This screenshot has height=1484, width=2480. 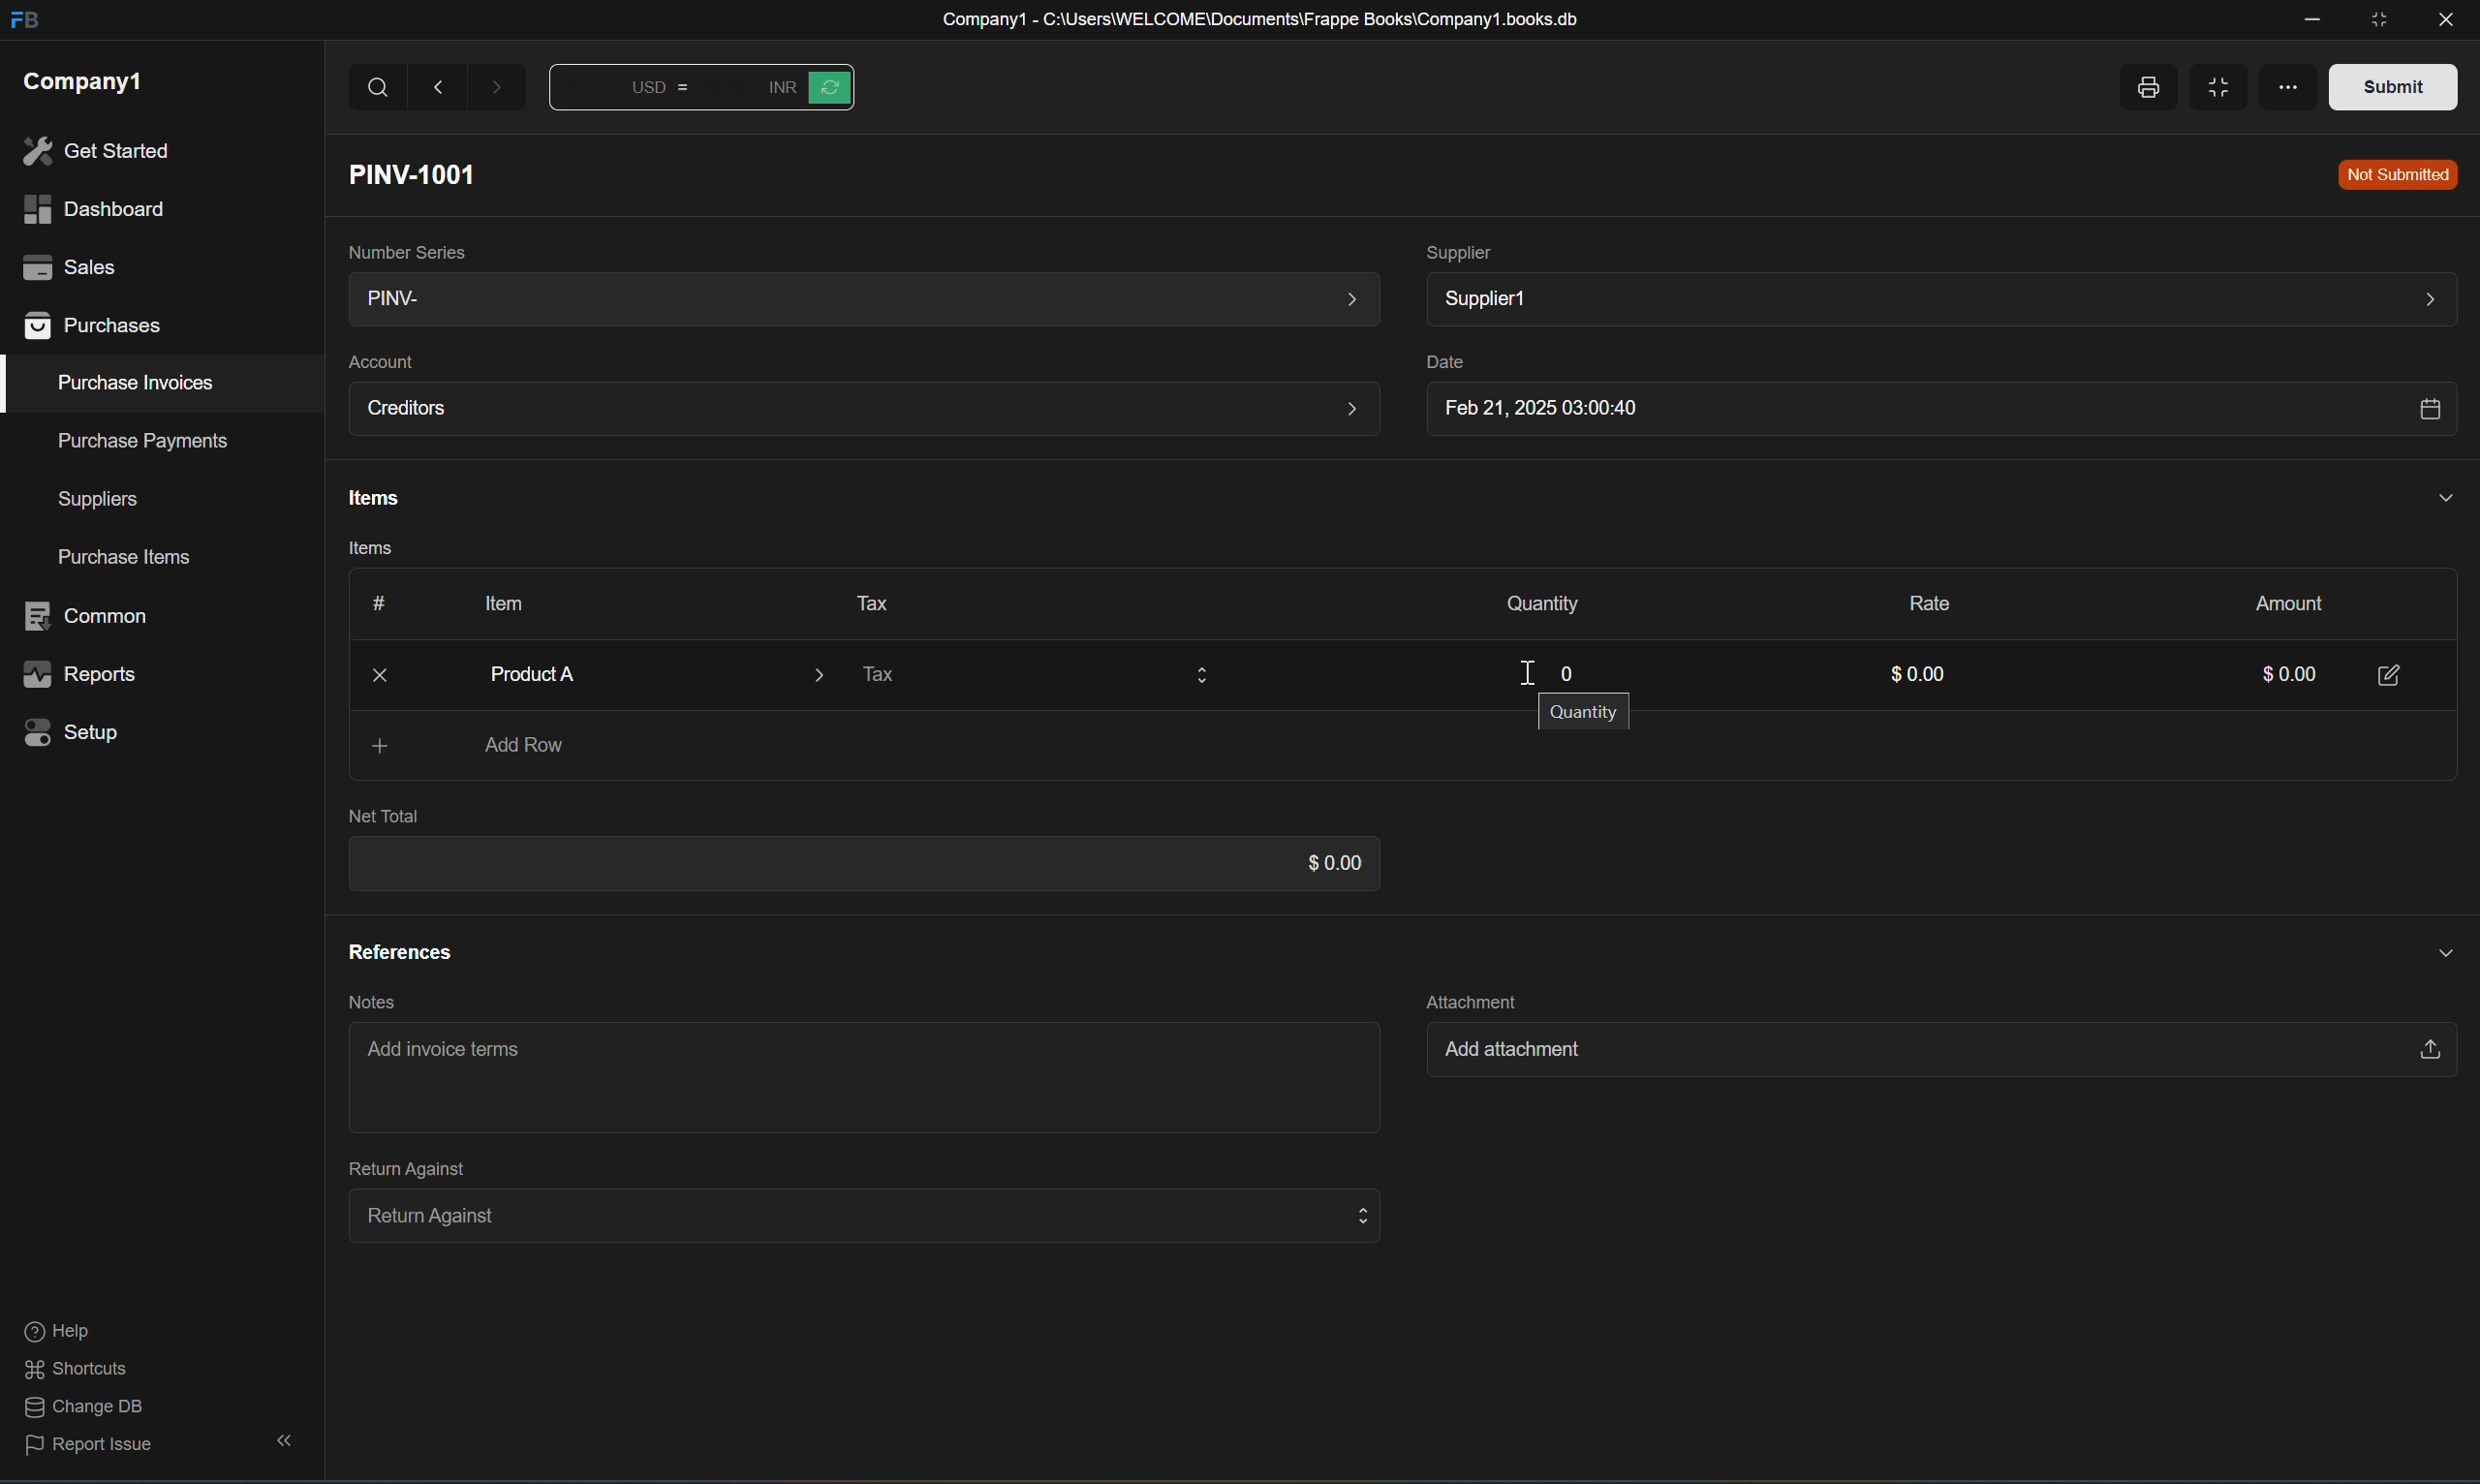 What do you see at coordinates (421, 174) in the screenshot?
I see `PINV-1001` at bounding box center [421, 174].